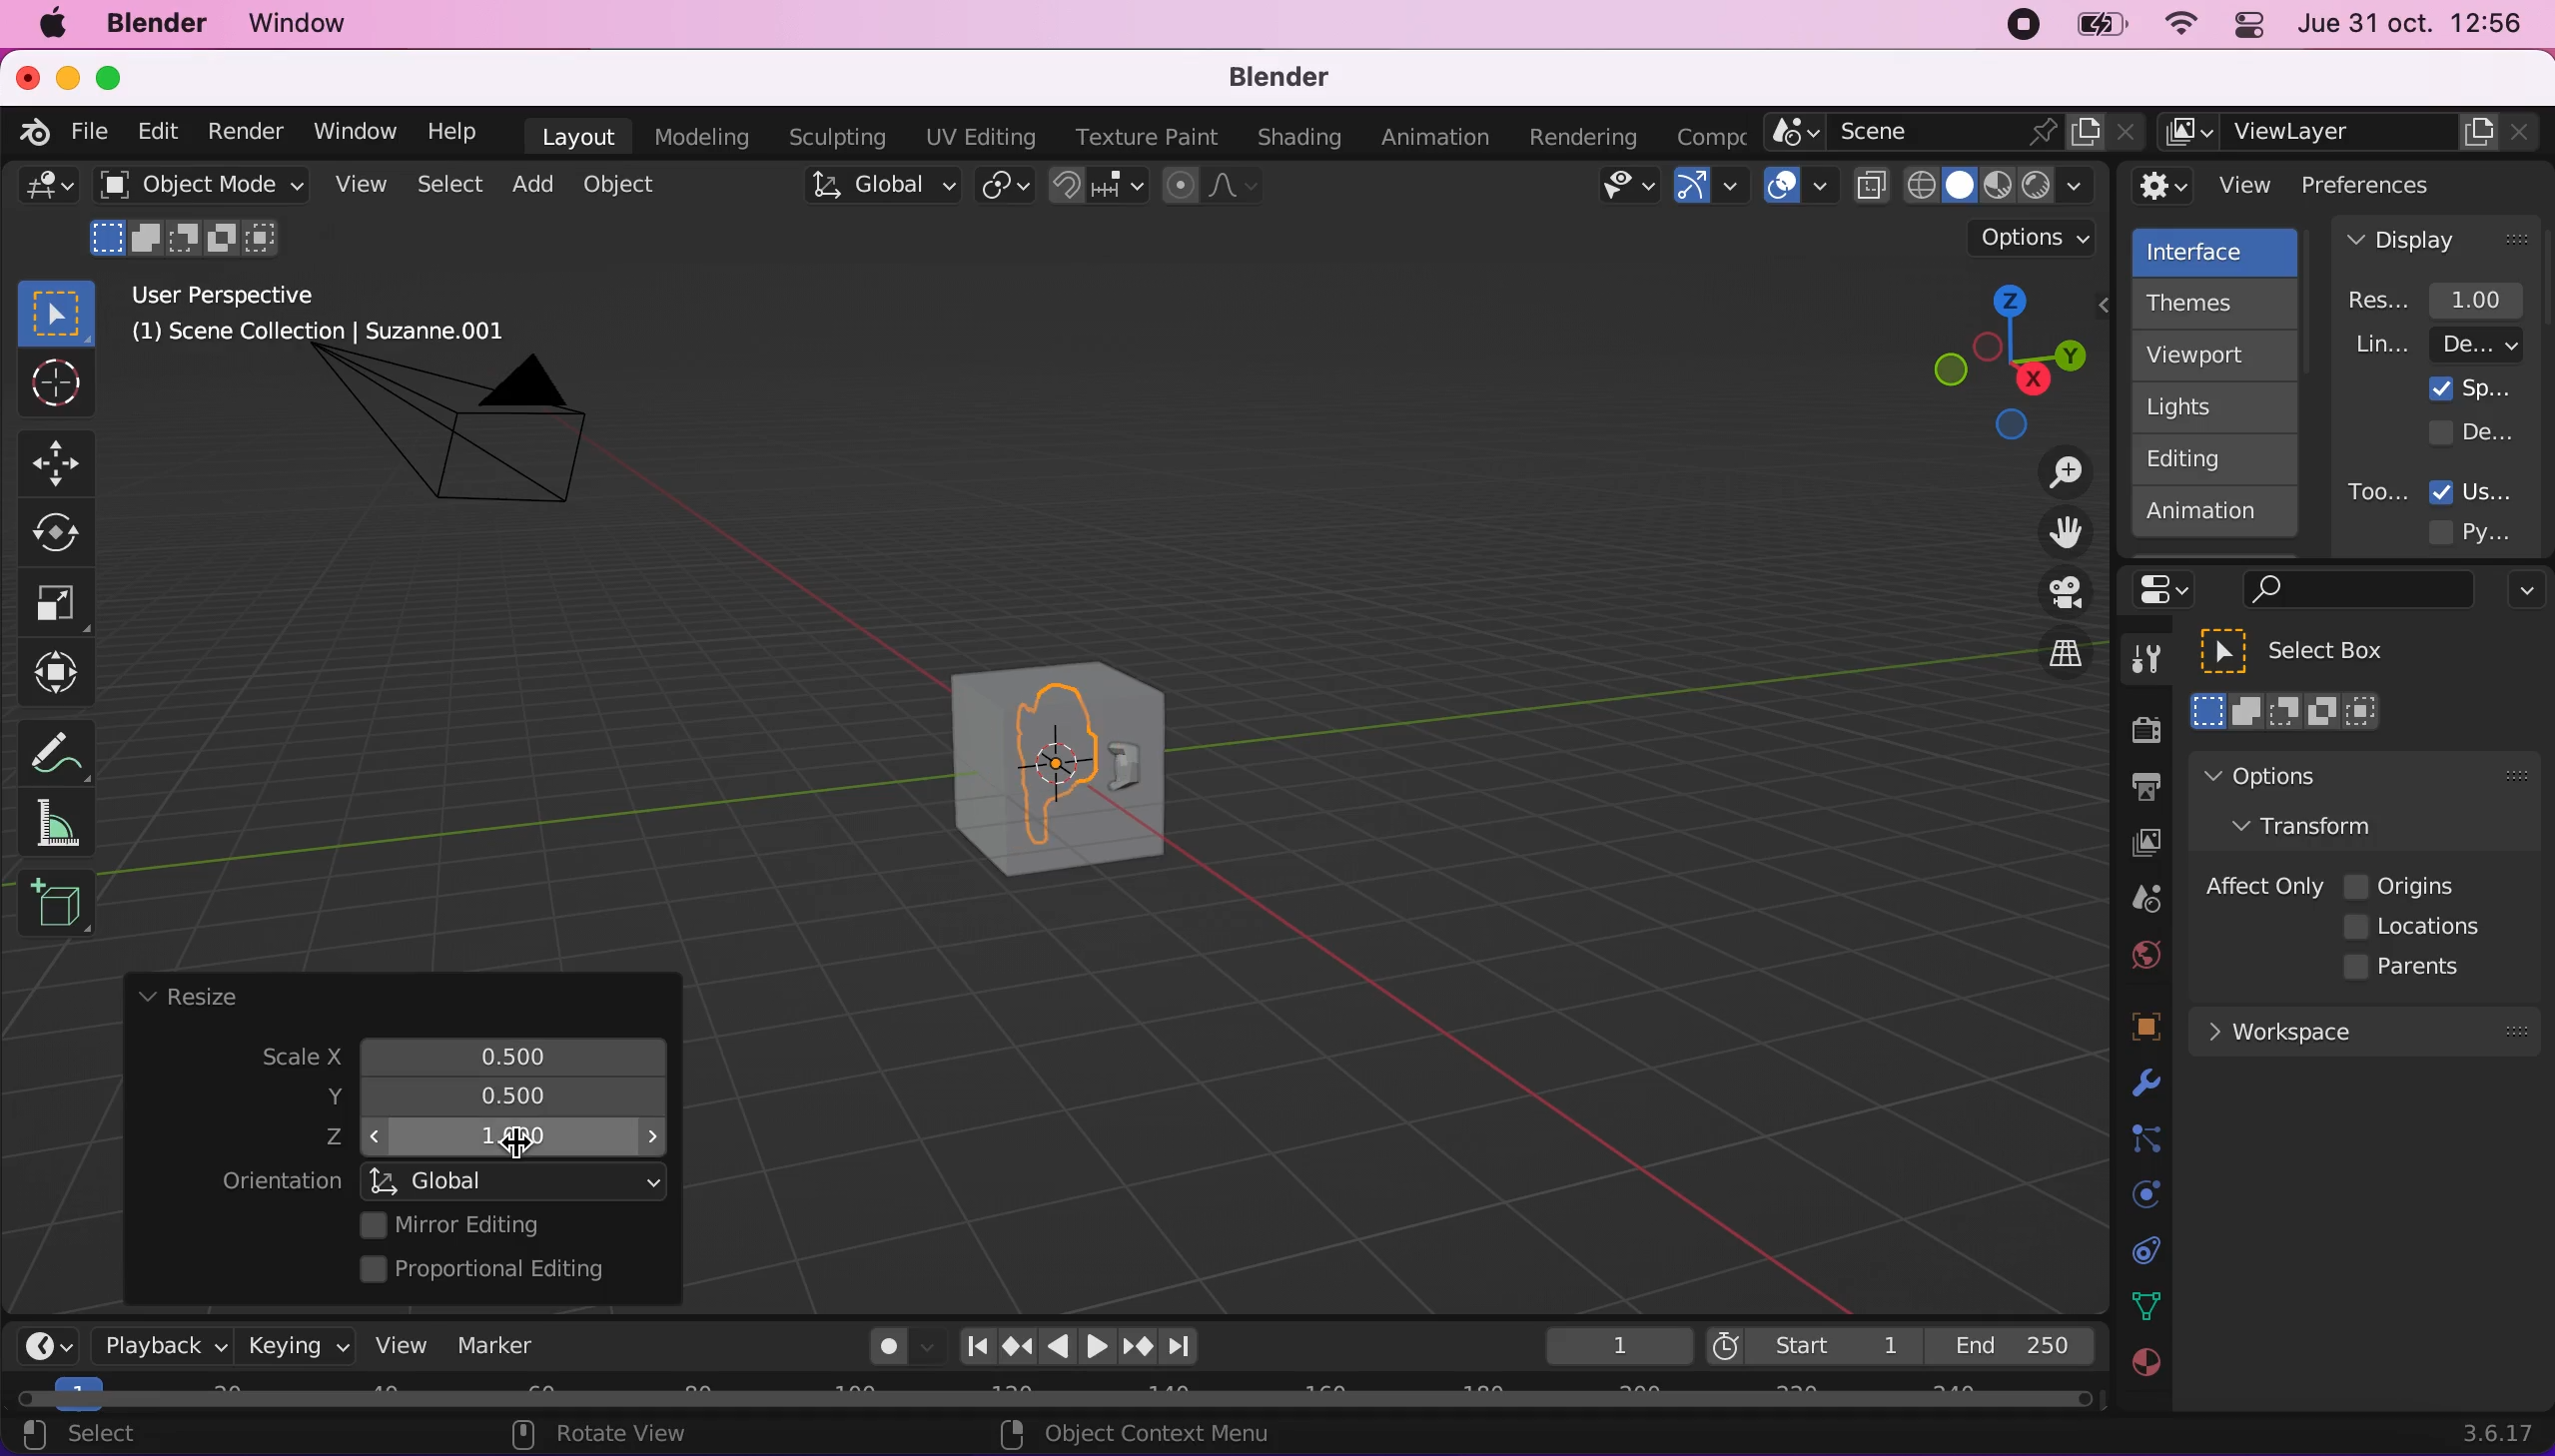  I want to click on jump to end point, so click(971, 1347).